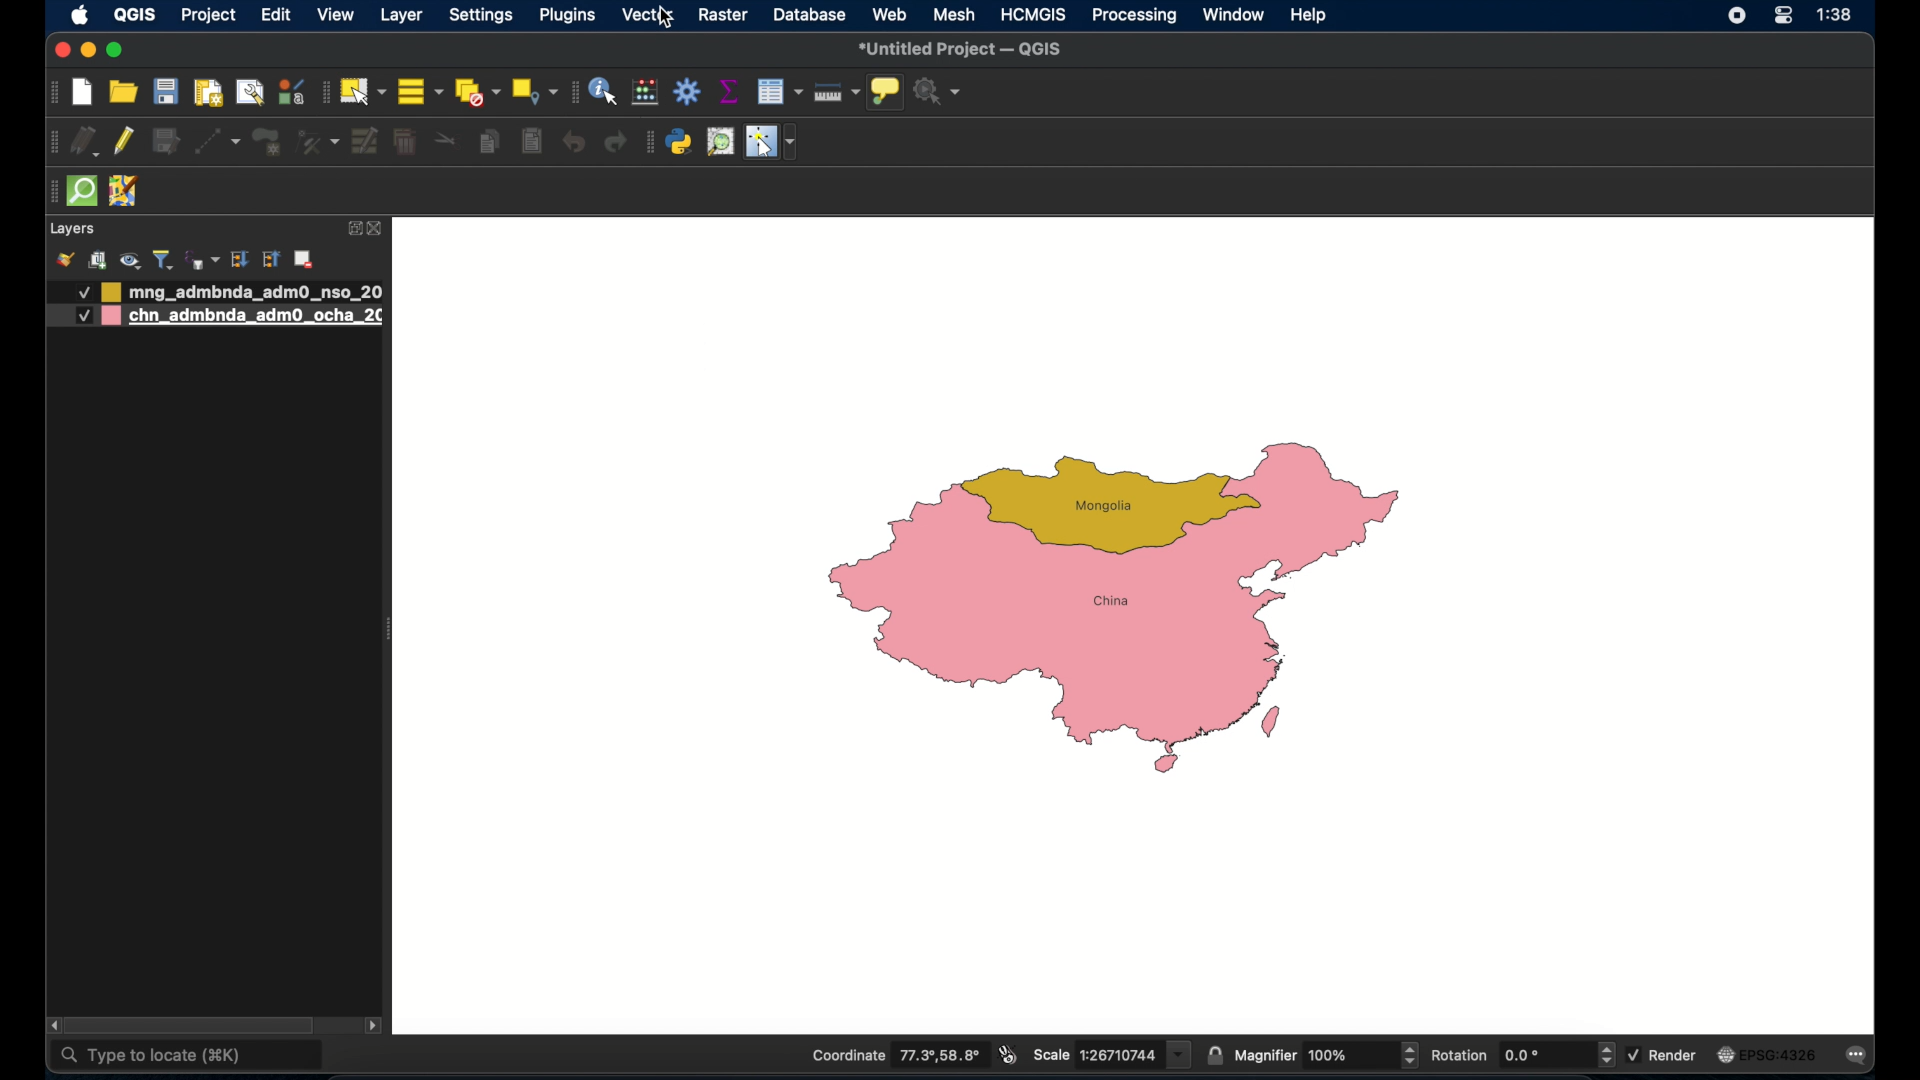  I want to click on toggle mouse extents and display position, so click(1007, 1055).